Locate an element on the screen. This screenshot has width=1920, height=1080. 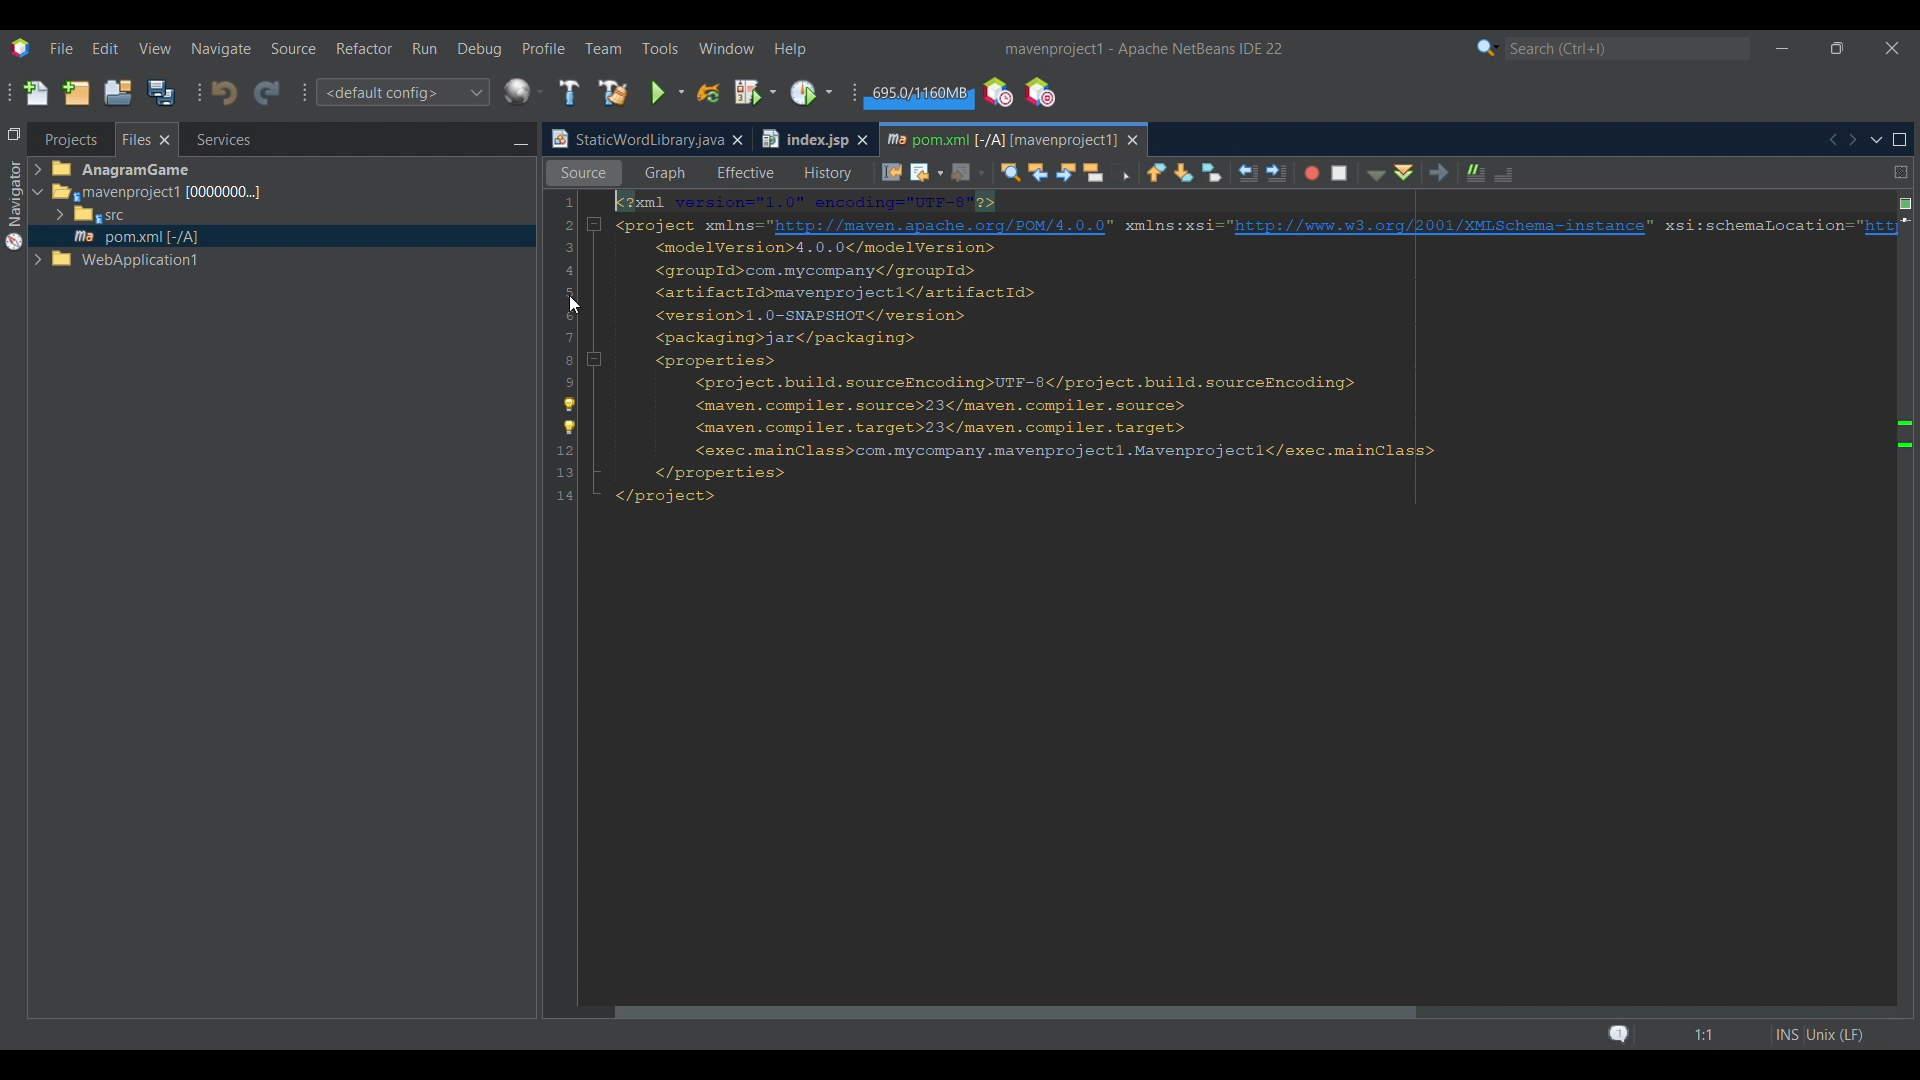
Debug main project is located at coordinates (755, 92).